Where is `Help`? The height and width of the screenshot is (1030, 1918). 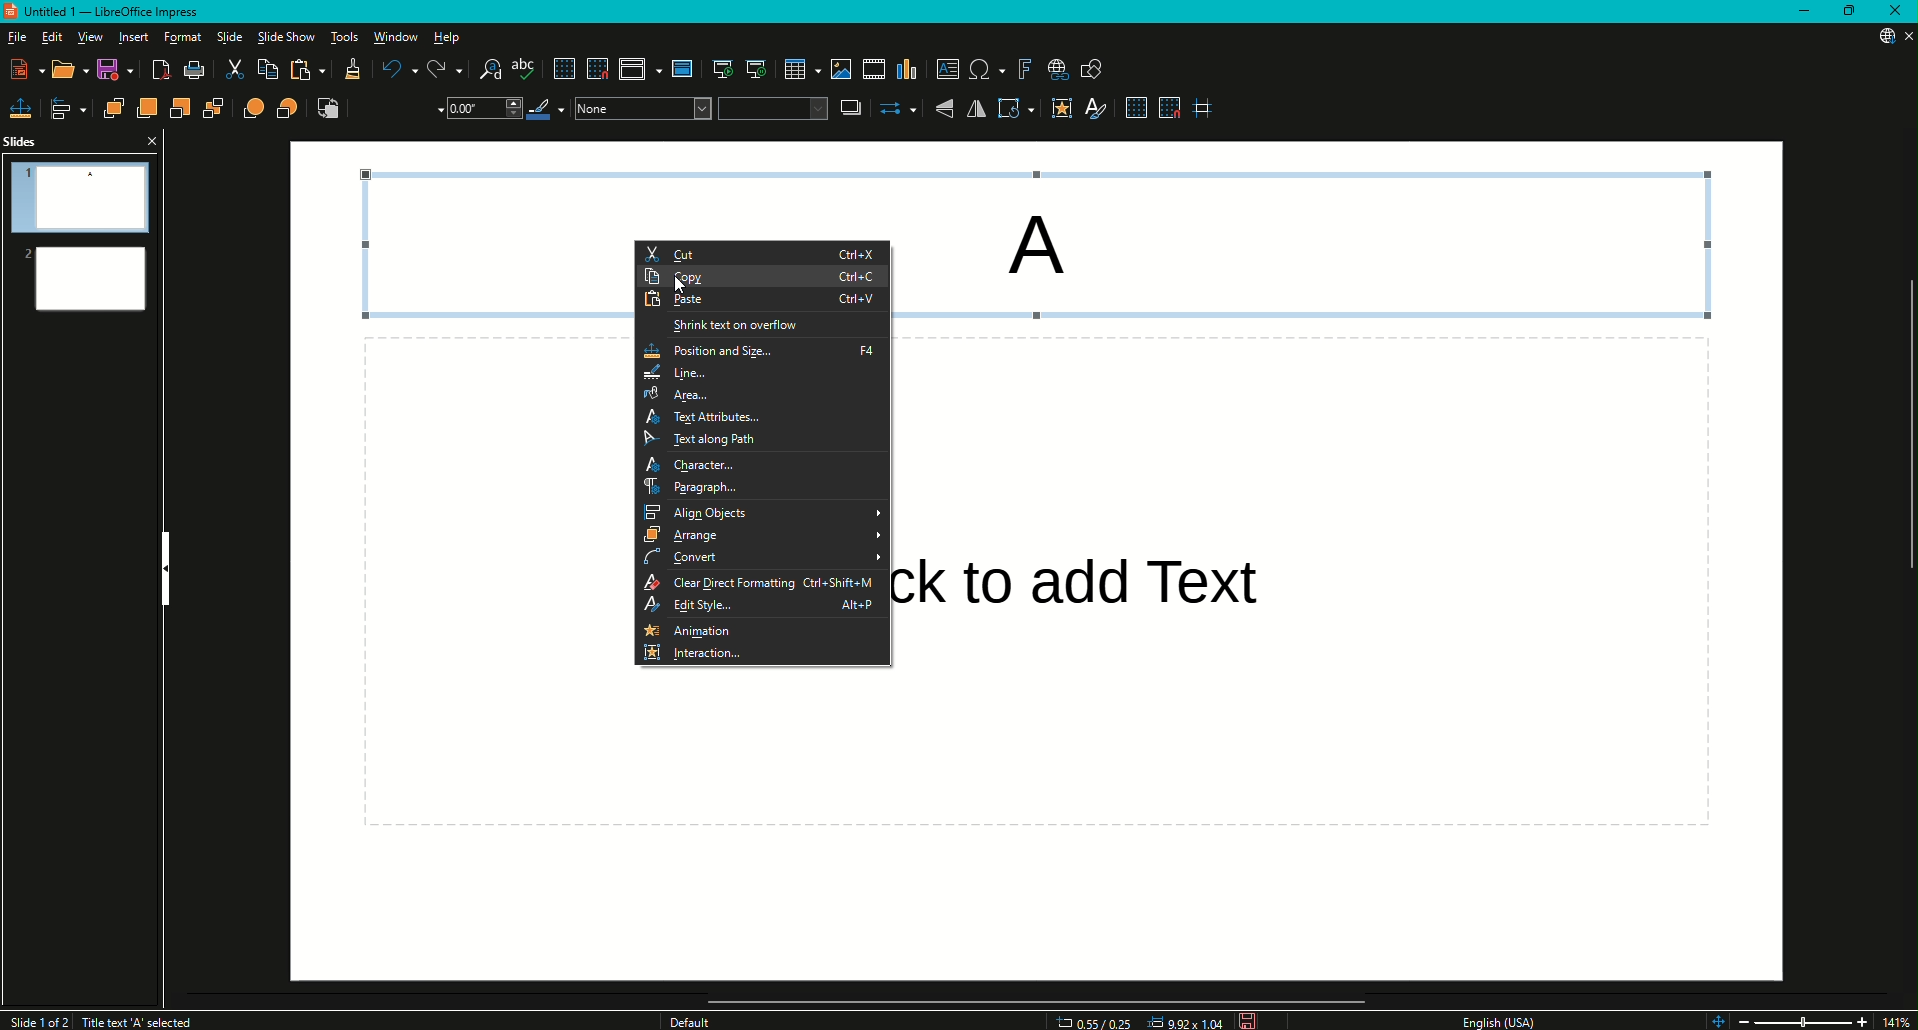
Help is located at coordinates (451, 36).